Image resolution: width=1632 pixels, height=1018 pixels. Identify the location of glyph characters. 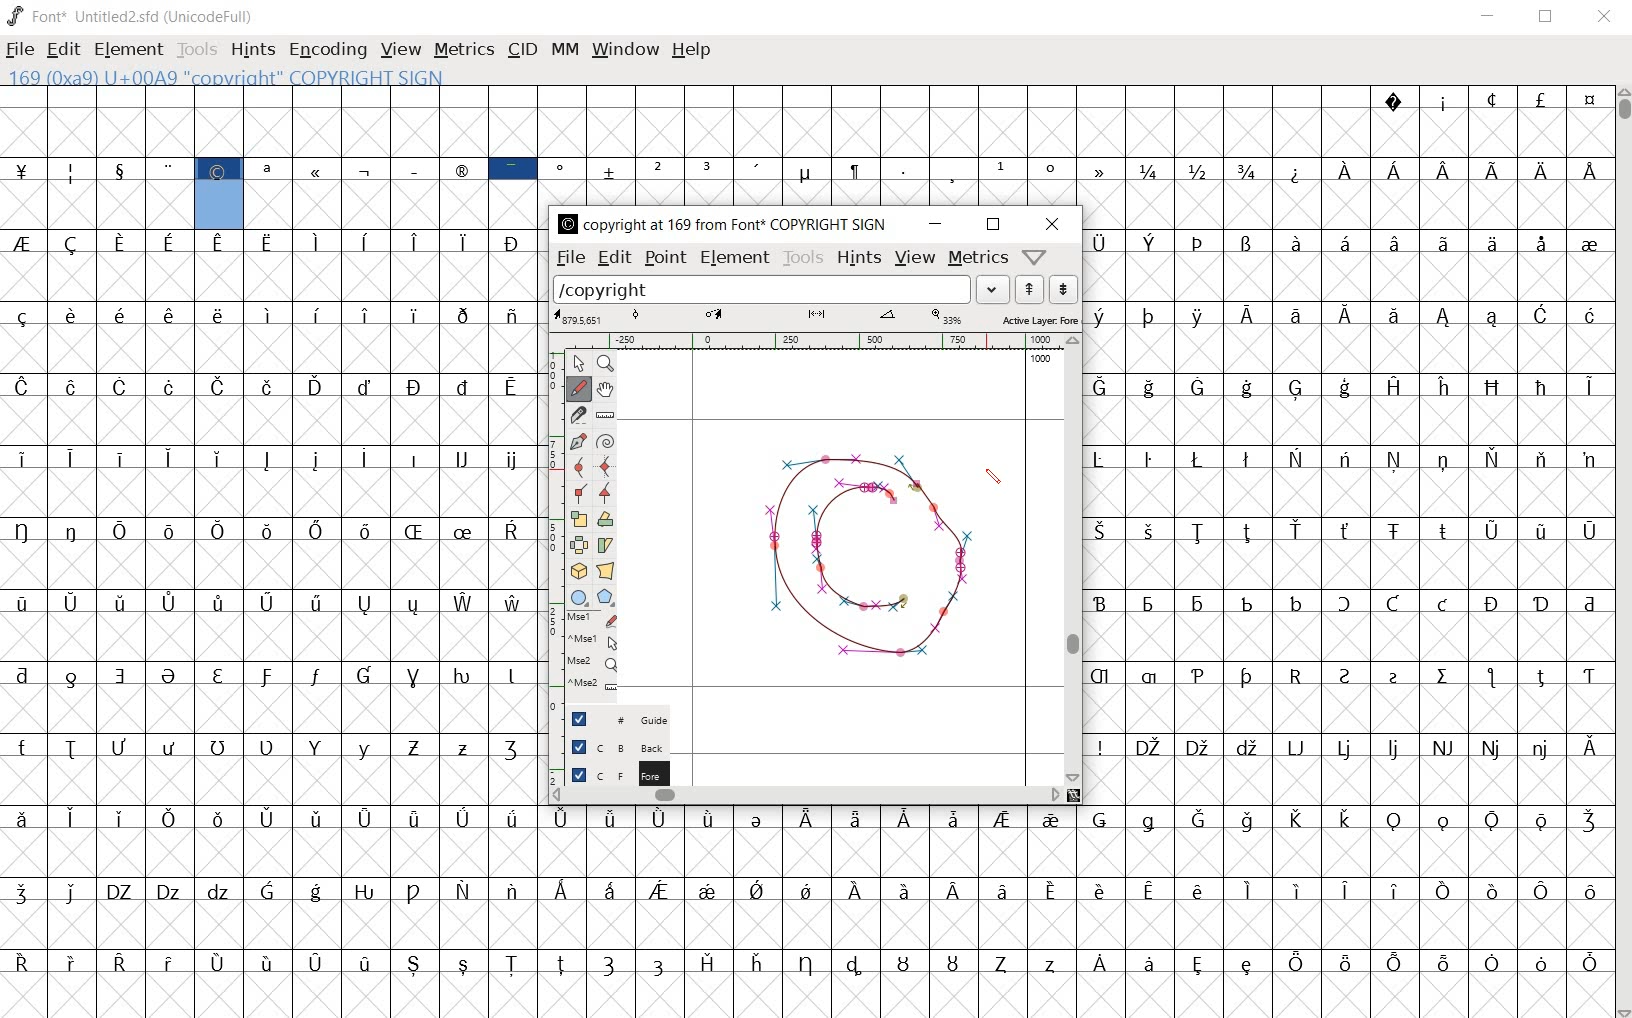
(1348, 514).